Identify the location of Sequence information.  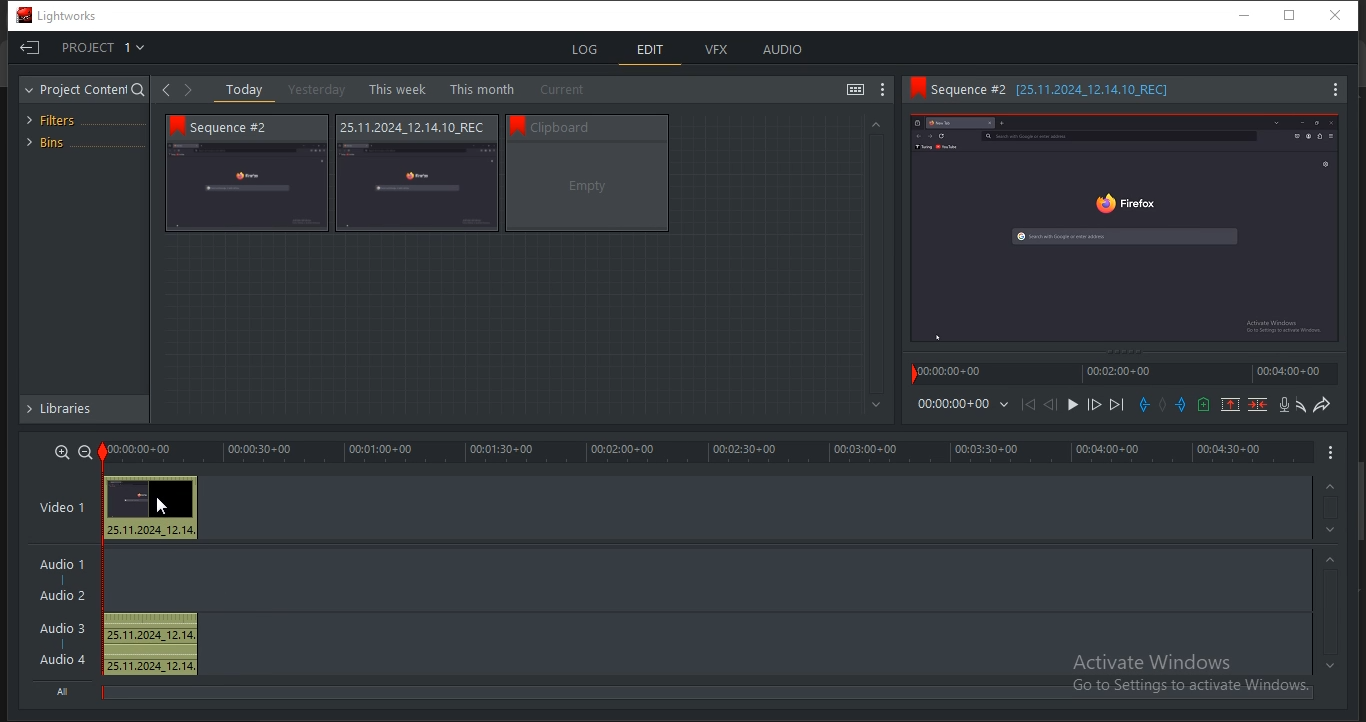
(411, 128).